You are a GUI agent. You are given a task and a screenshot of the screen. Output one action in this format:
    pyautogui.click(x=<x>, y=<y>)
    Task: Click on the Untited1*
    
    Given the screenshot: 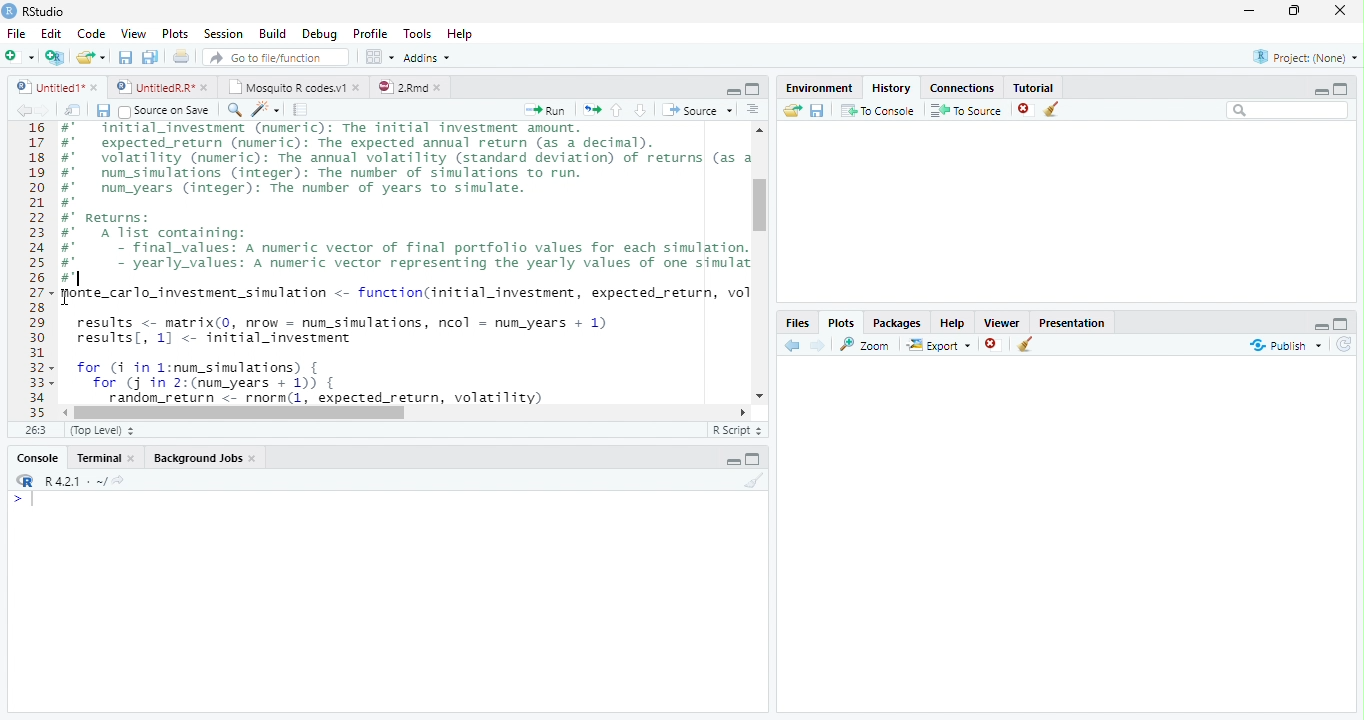 What is the action you would take?
    pyautogui.click(x=55, y=86)
    